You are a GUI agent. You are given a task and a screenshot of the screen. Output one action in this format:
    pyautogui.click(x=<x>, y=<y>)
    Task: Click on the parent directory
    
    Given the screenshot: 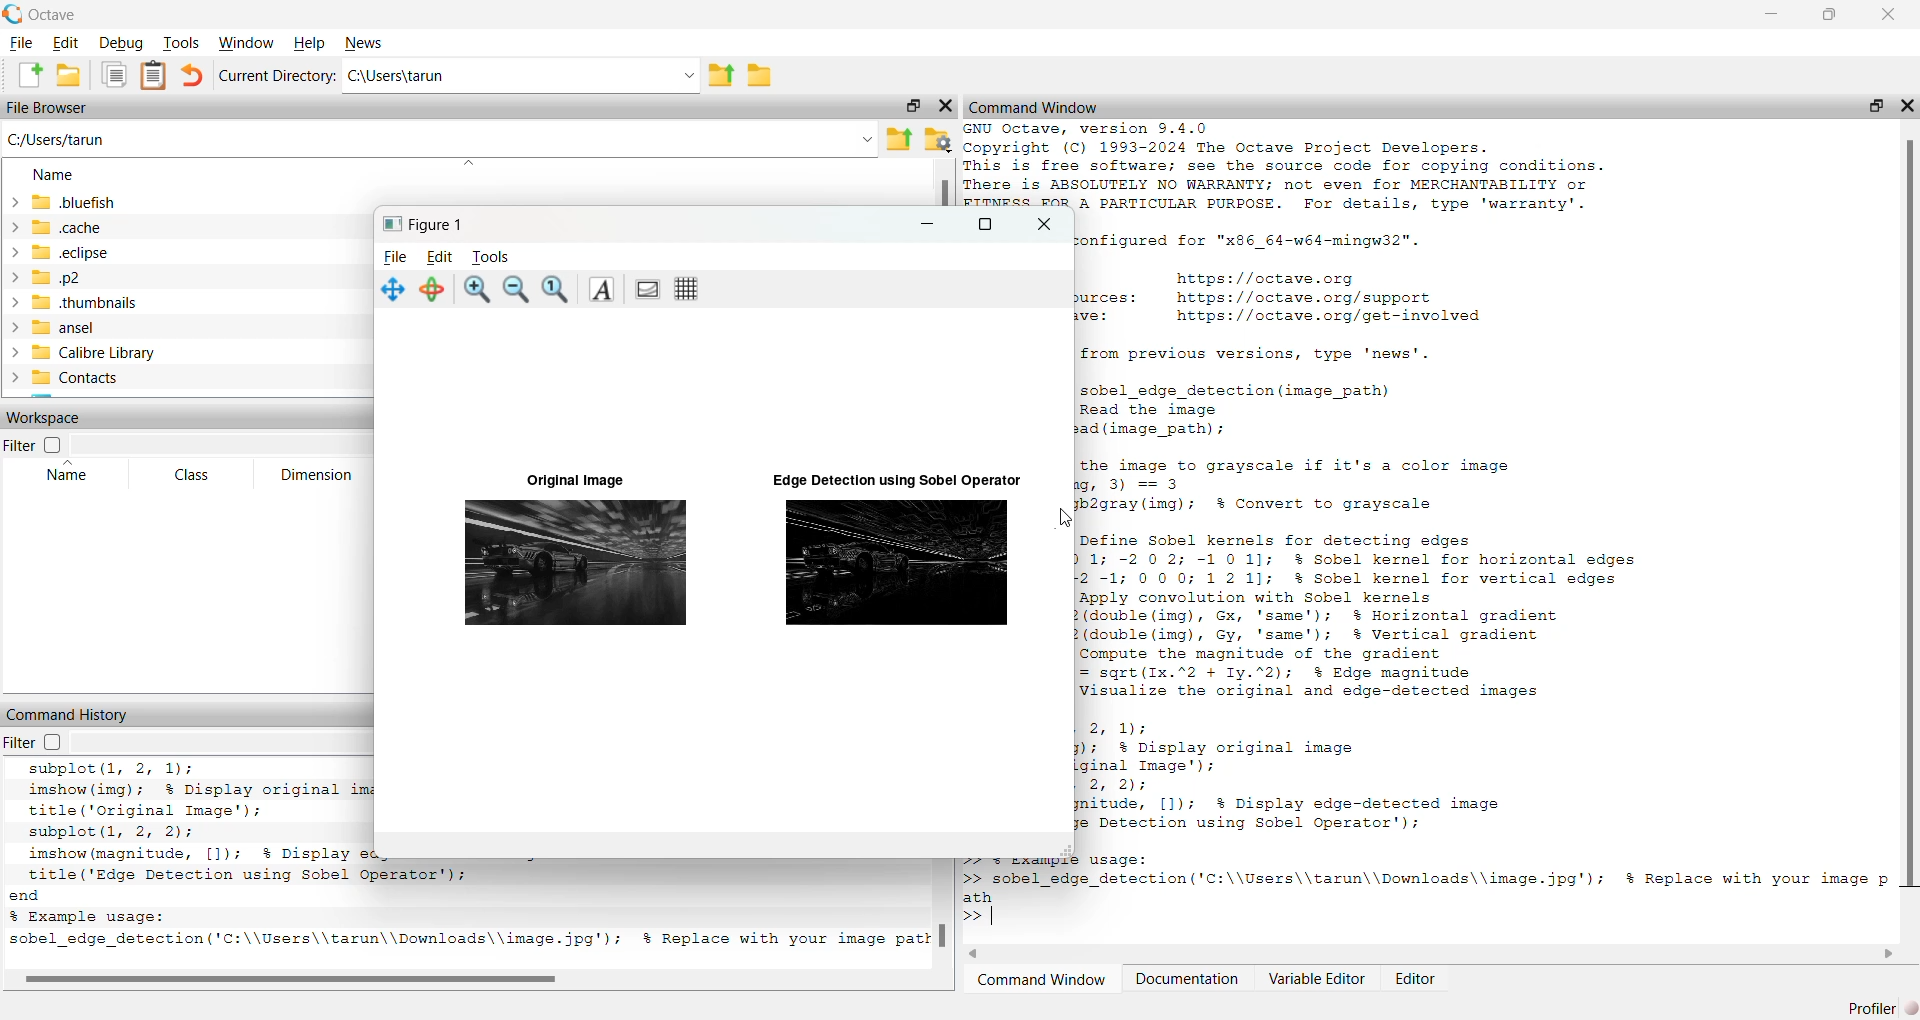 What is the action you would take?
    pyautogui.click(x=899, y=137)
    